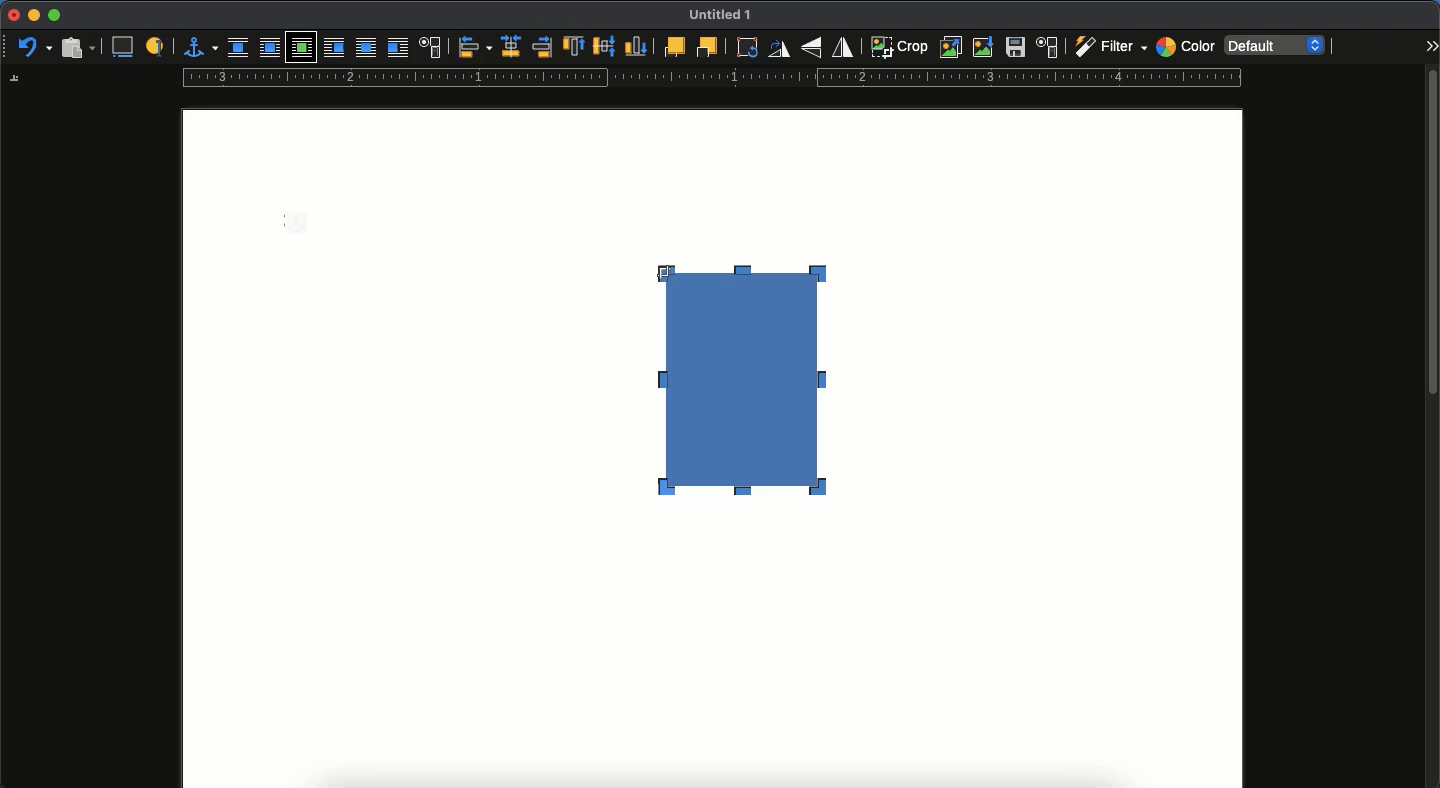  Describe the element at coordinates (1433, 427) in the screenshot. I see `scroll` at that location.